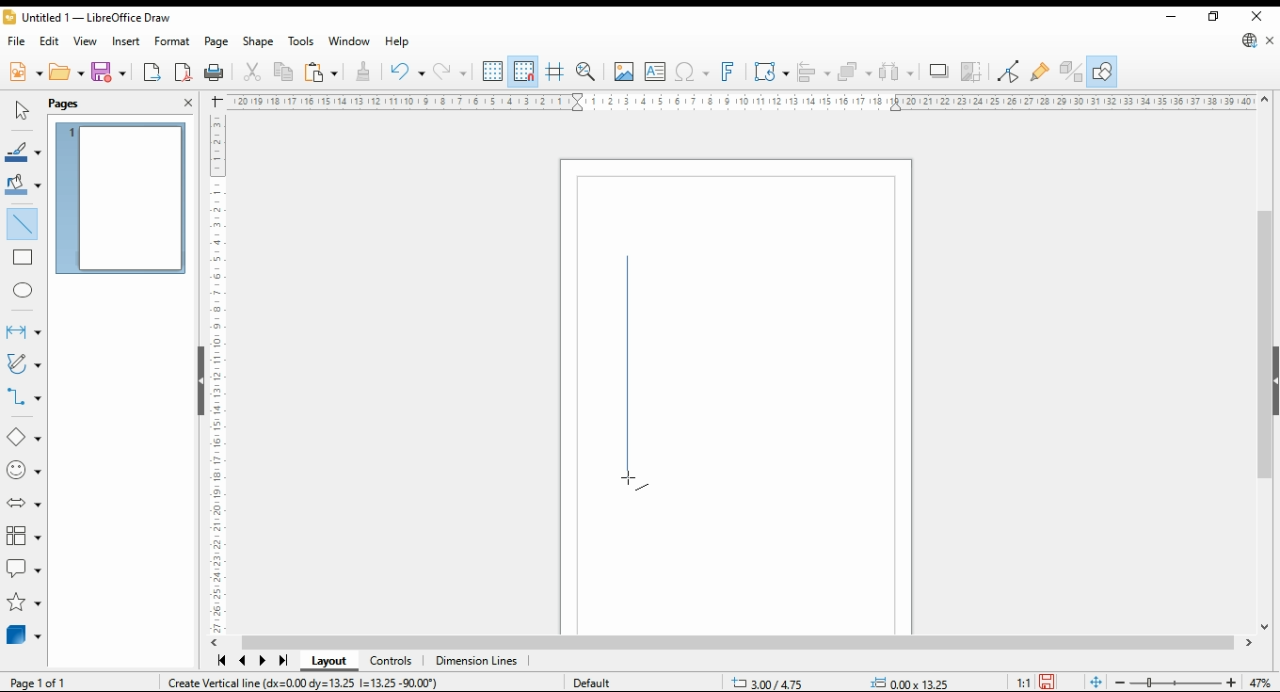 The height and width of the screenshot is (692, 1280). What do you see at coordinates (26, 227) in the screenshot?
I see `insert line` at bounding box center [26, 227].